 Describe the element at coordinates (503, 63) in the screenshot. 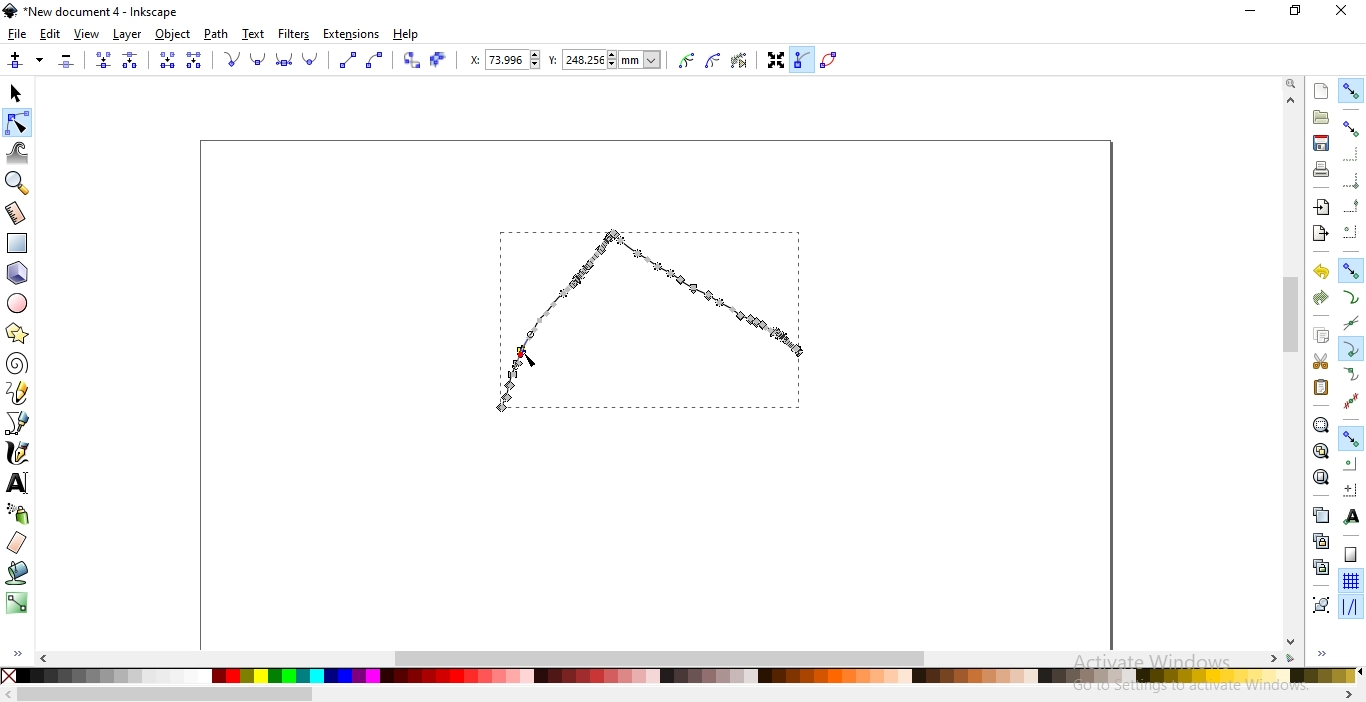

I see `X coordinate of selected nodes` at that location.